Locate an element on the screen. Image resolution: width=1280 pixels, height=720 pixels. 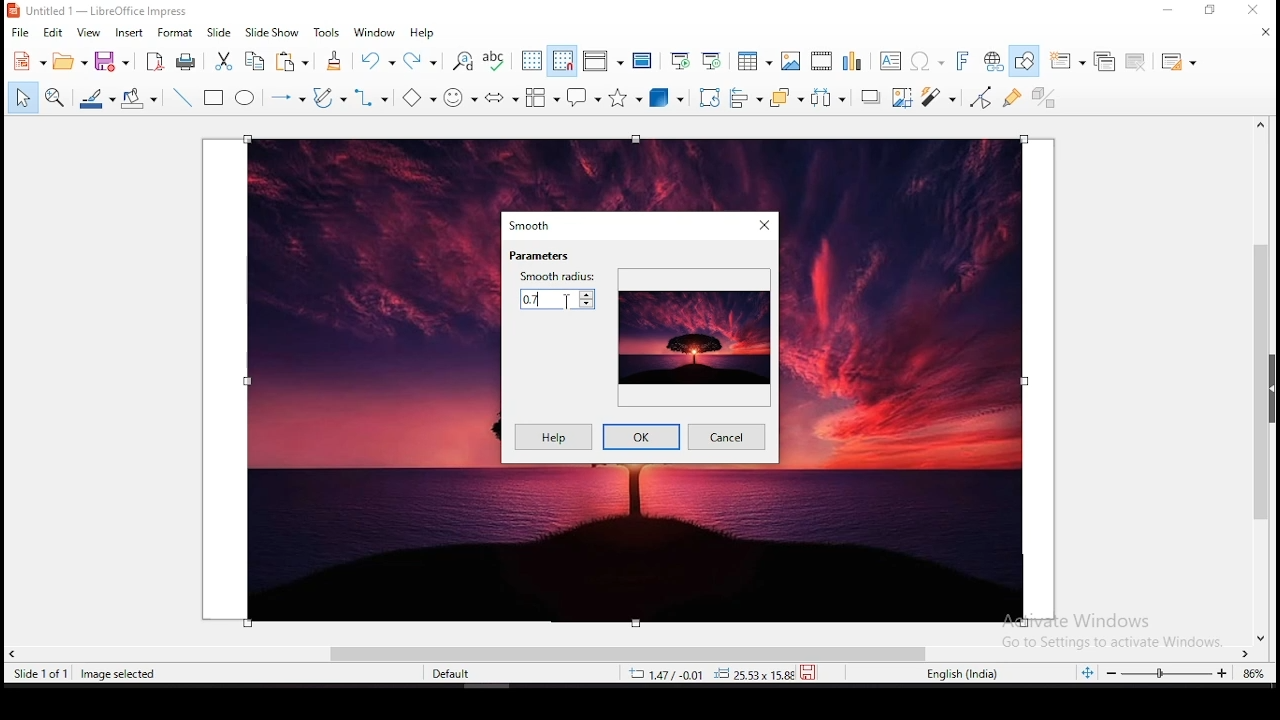
align objects is located at coordinates (748, 100).